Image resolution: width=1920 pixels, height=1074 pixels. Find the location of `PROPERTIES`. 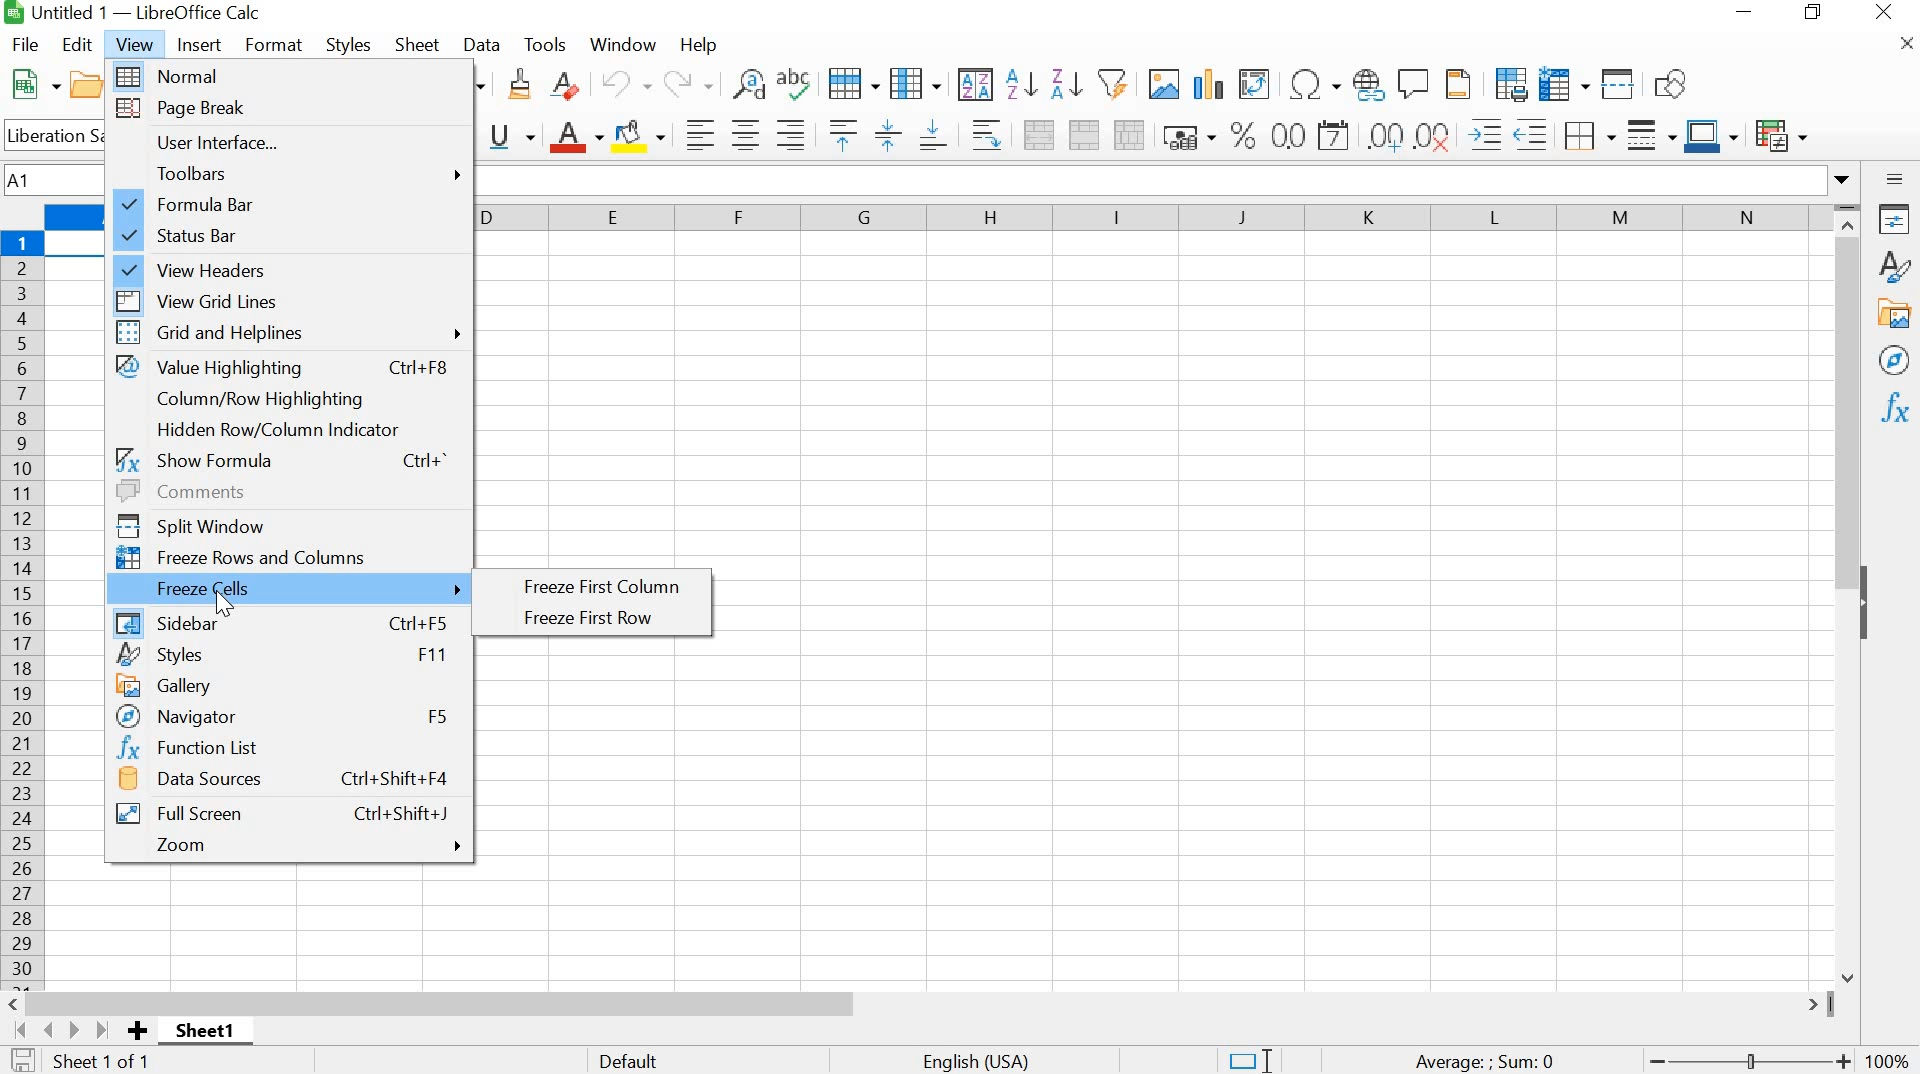

PROPERTIES is located at coordinates (1895, 219).